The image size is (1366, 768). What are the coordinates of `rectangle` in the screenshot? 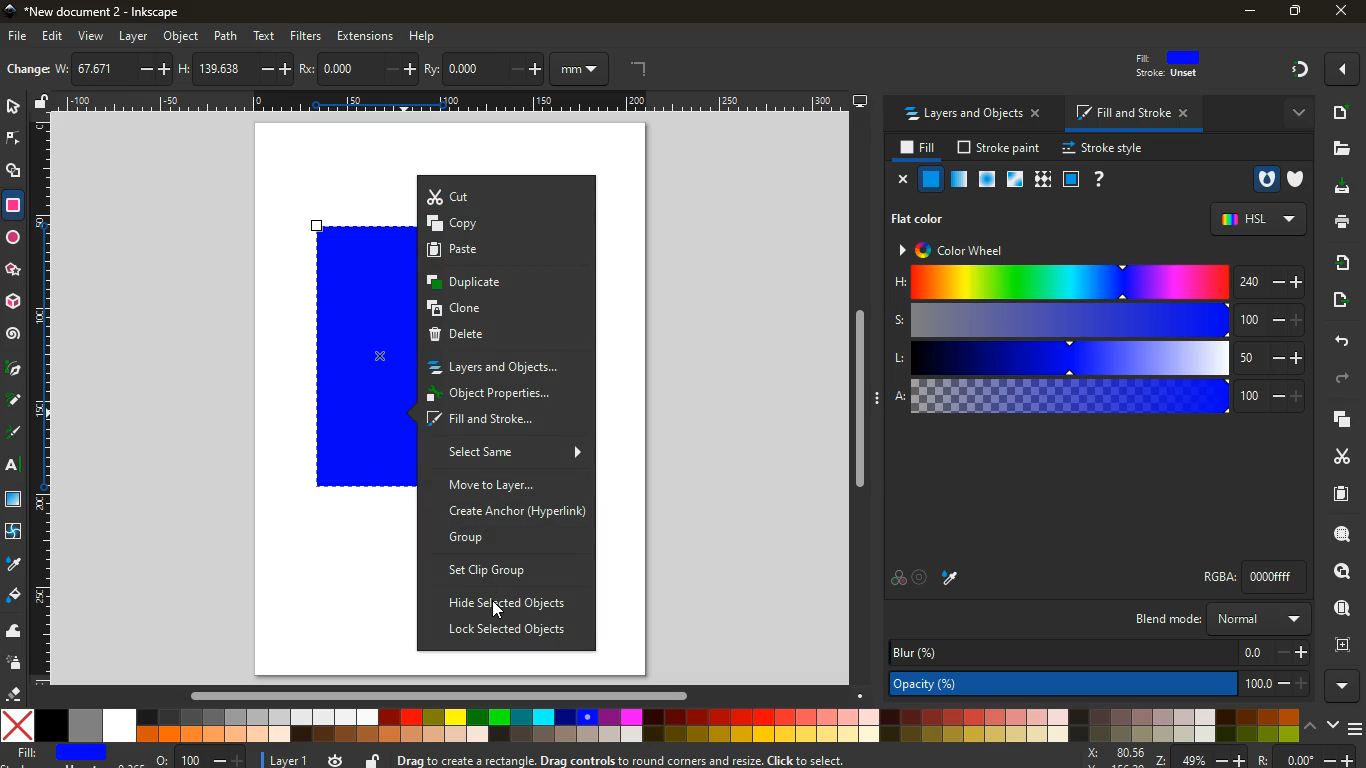 It's located at (359, 357).